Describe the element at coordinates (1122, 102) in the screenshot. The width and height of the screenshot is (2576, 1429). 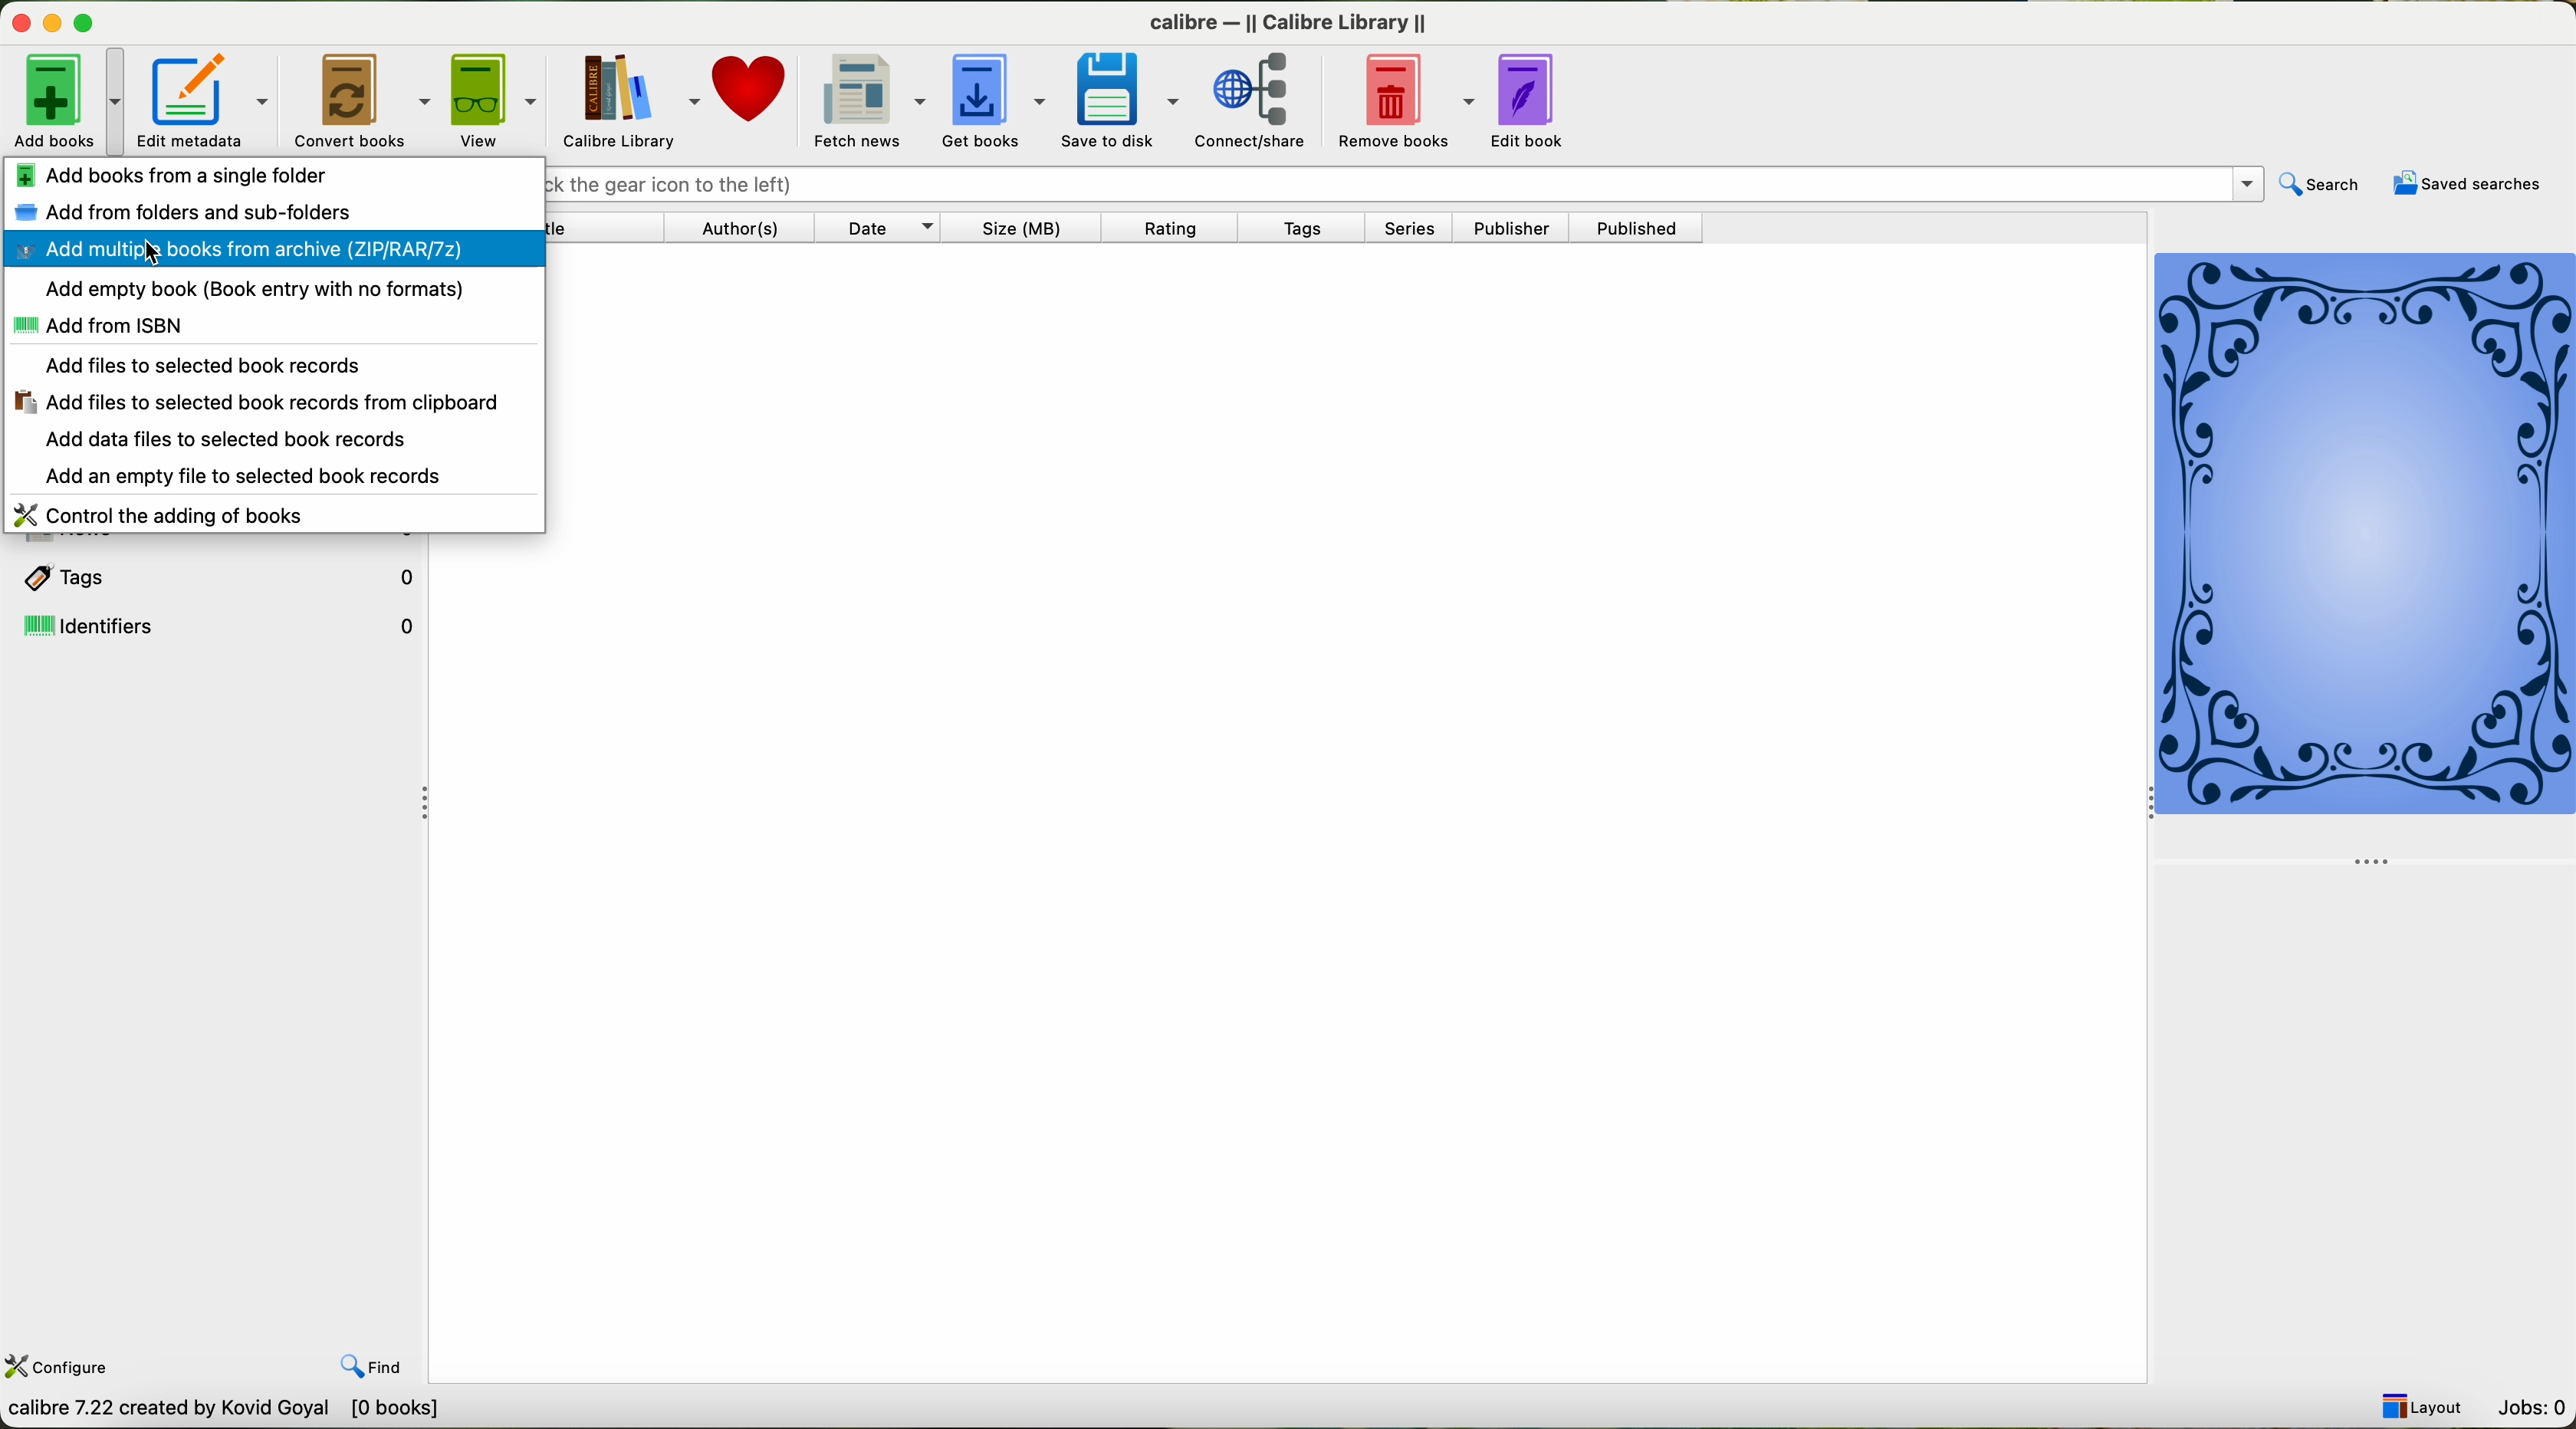
I see `save to disk` at that location.